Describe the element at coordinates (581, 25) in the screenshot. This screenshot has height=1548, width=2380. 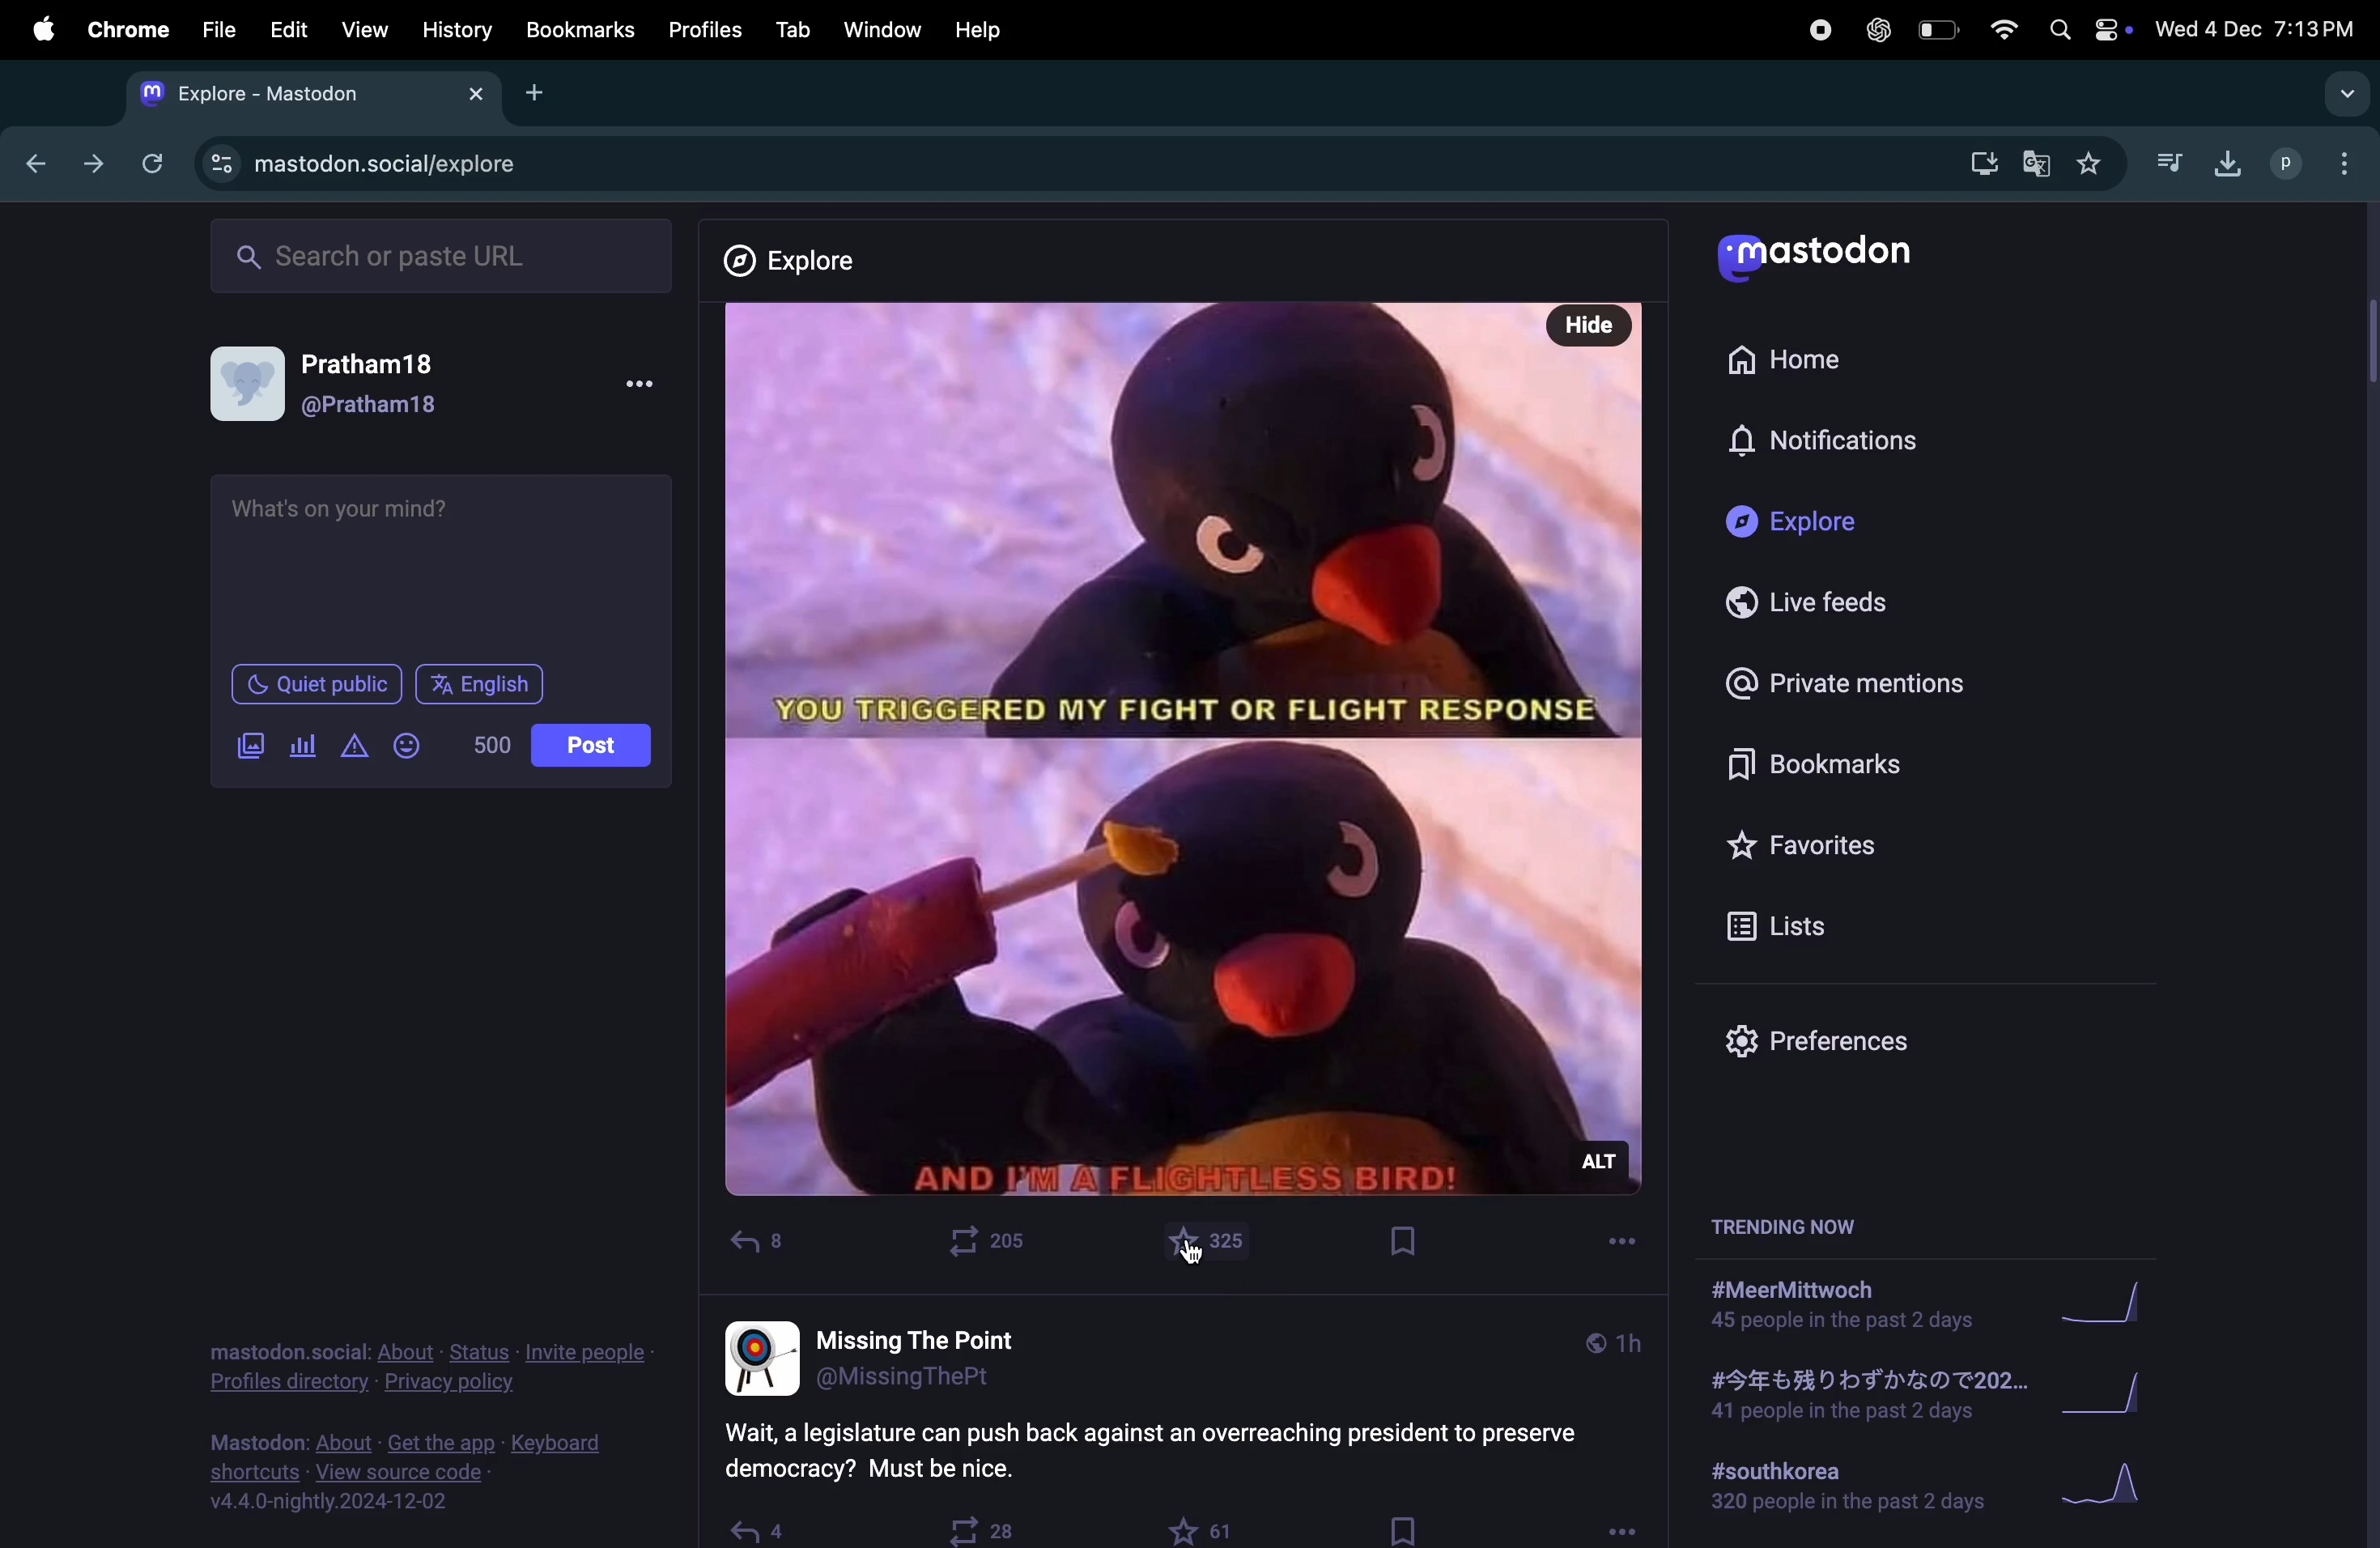
I see `Book marks` at that location.